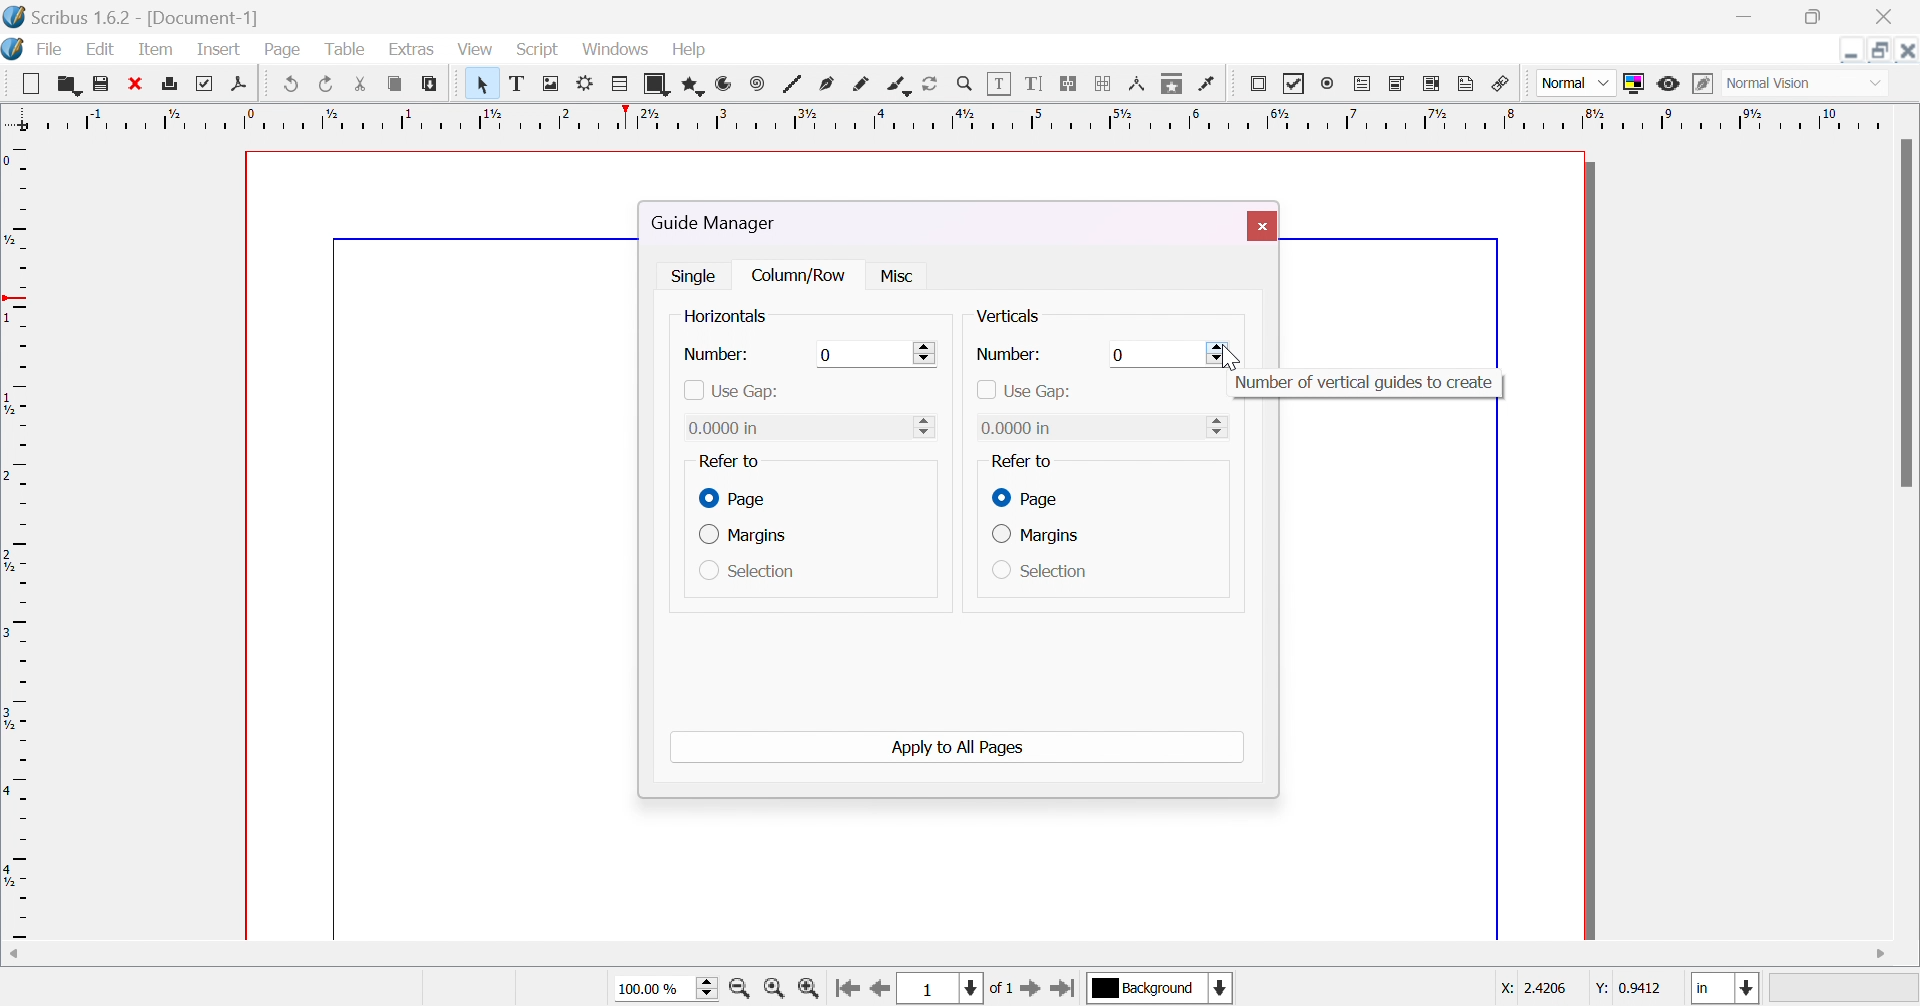  Describe the element at coordinates (622, 87) in the screenshot. I see `table` at that location.